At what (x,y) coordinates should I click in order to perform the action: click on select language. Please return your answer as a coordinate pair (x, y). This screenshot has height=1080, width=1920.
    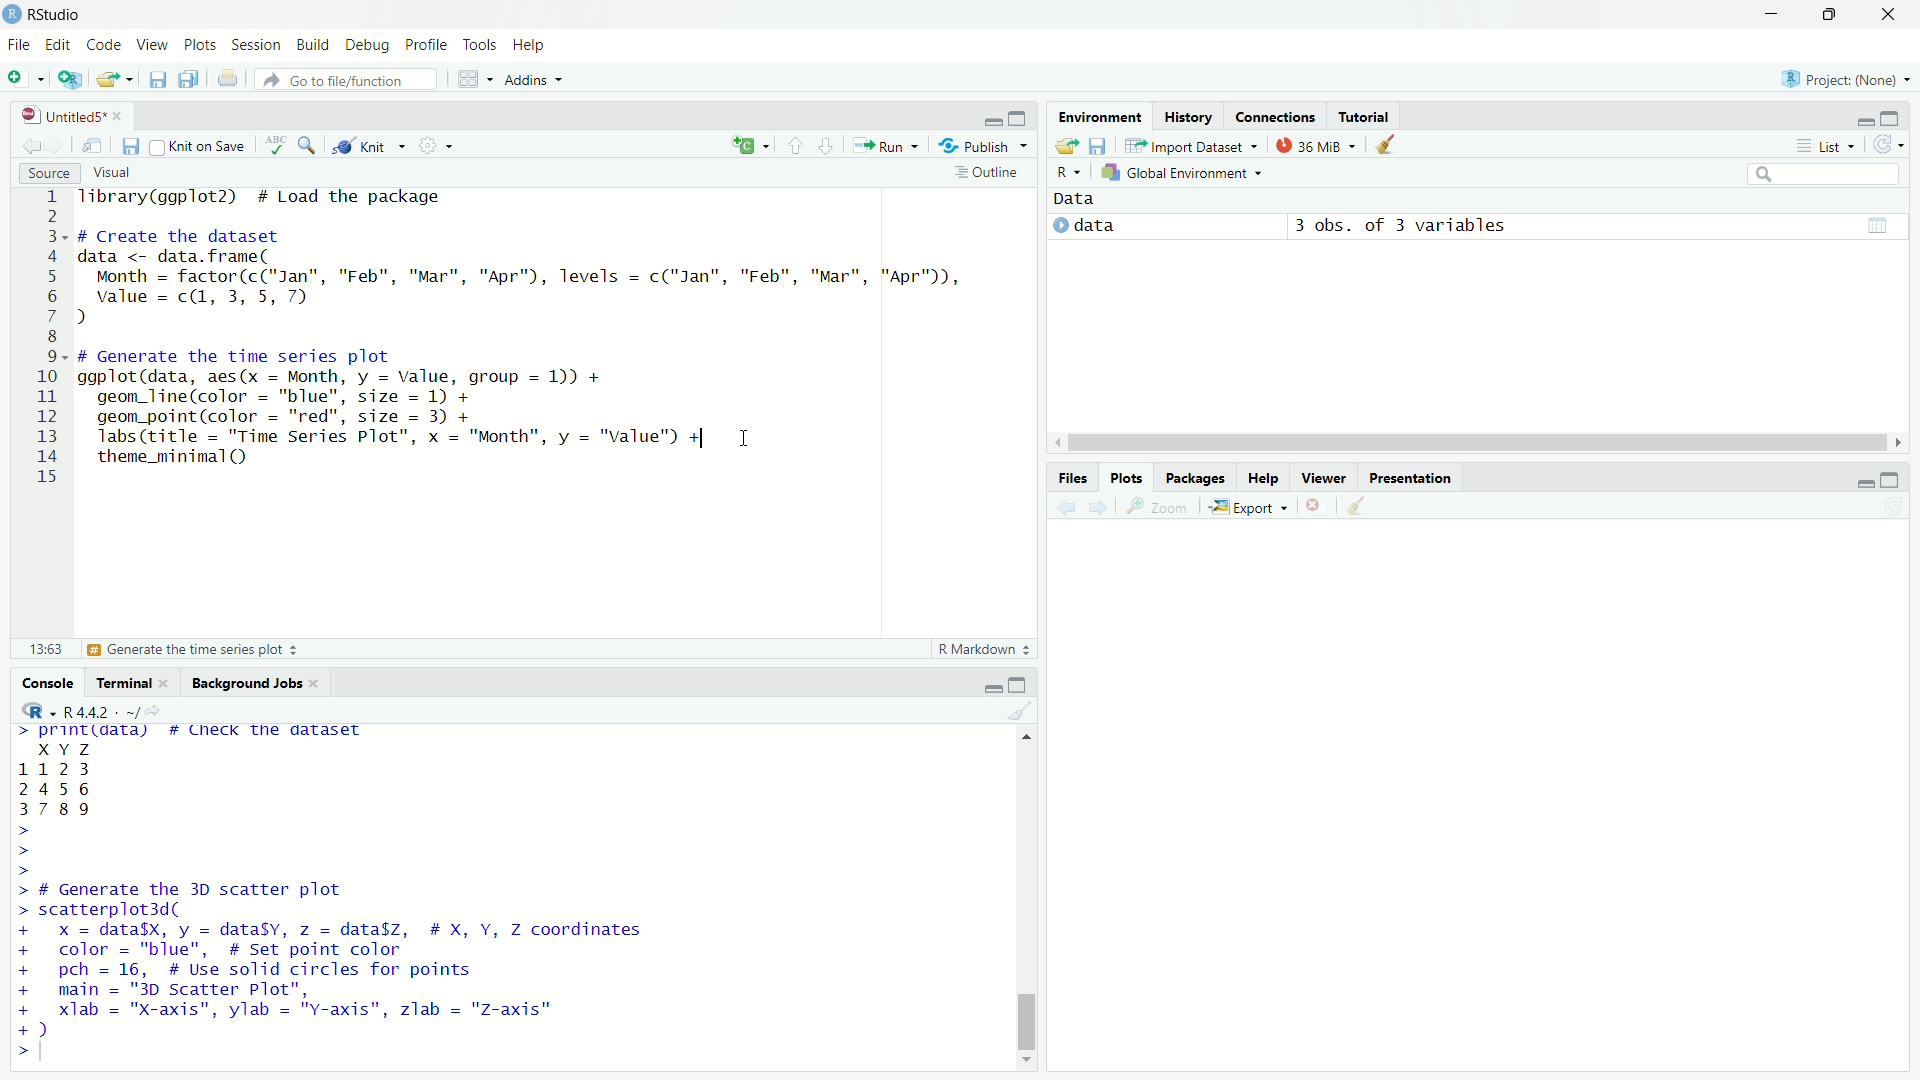
    Looking at the image, I should click on (1070, 174).